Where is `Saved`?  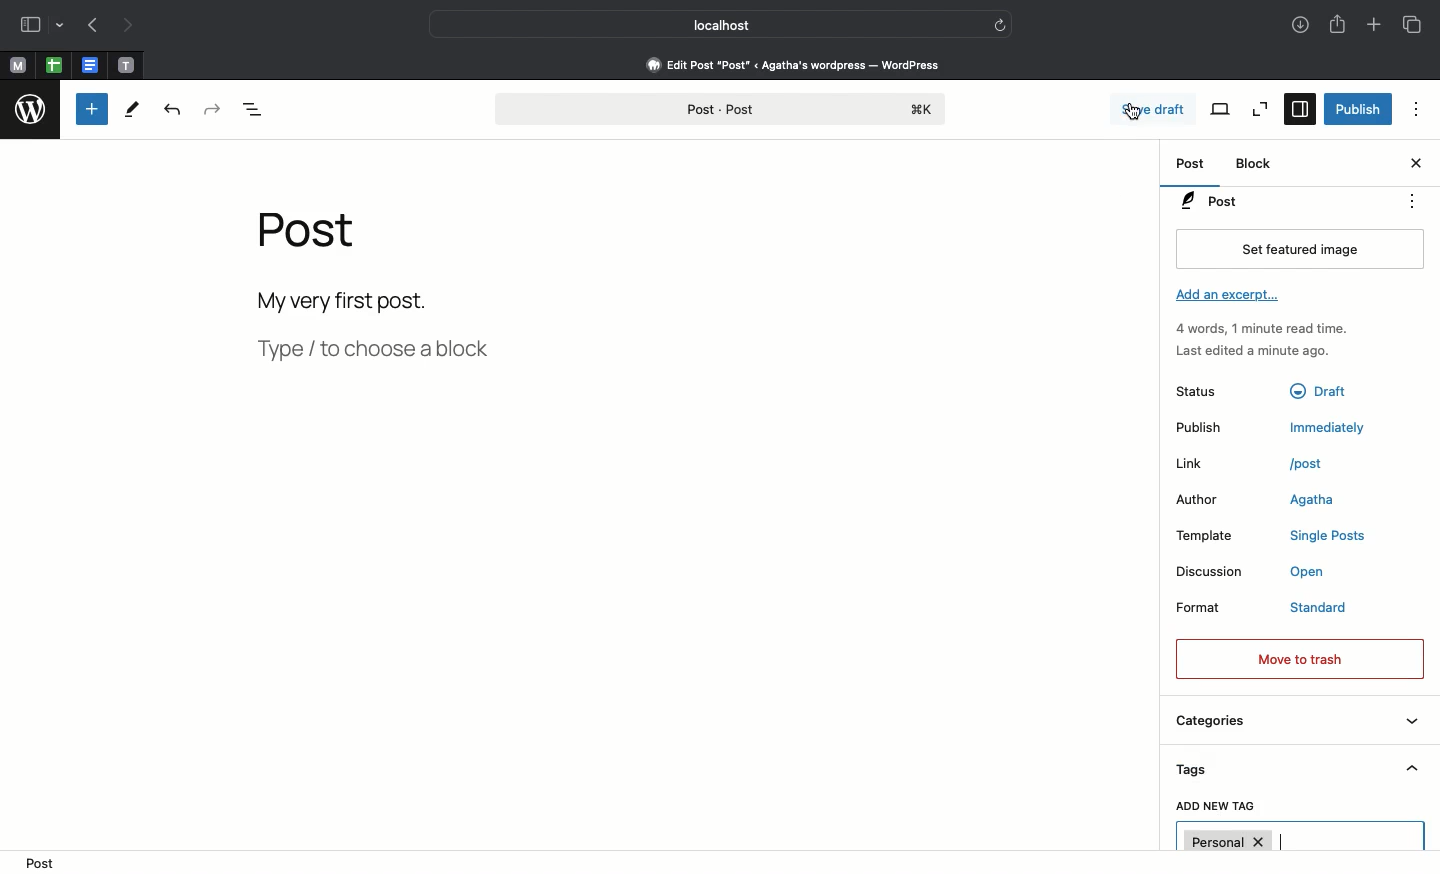
Saved is located at coordinates (1172, 110).